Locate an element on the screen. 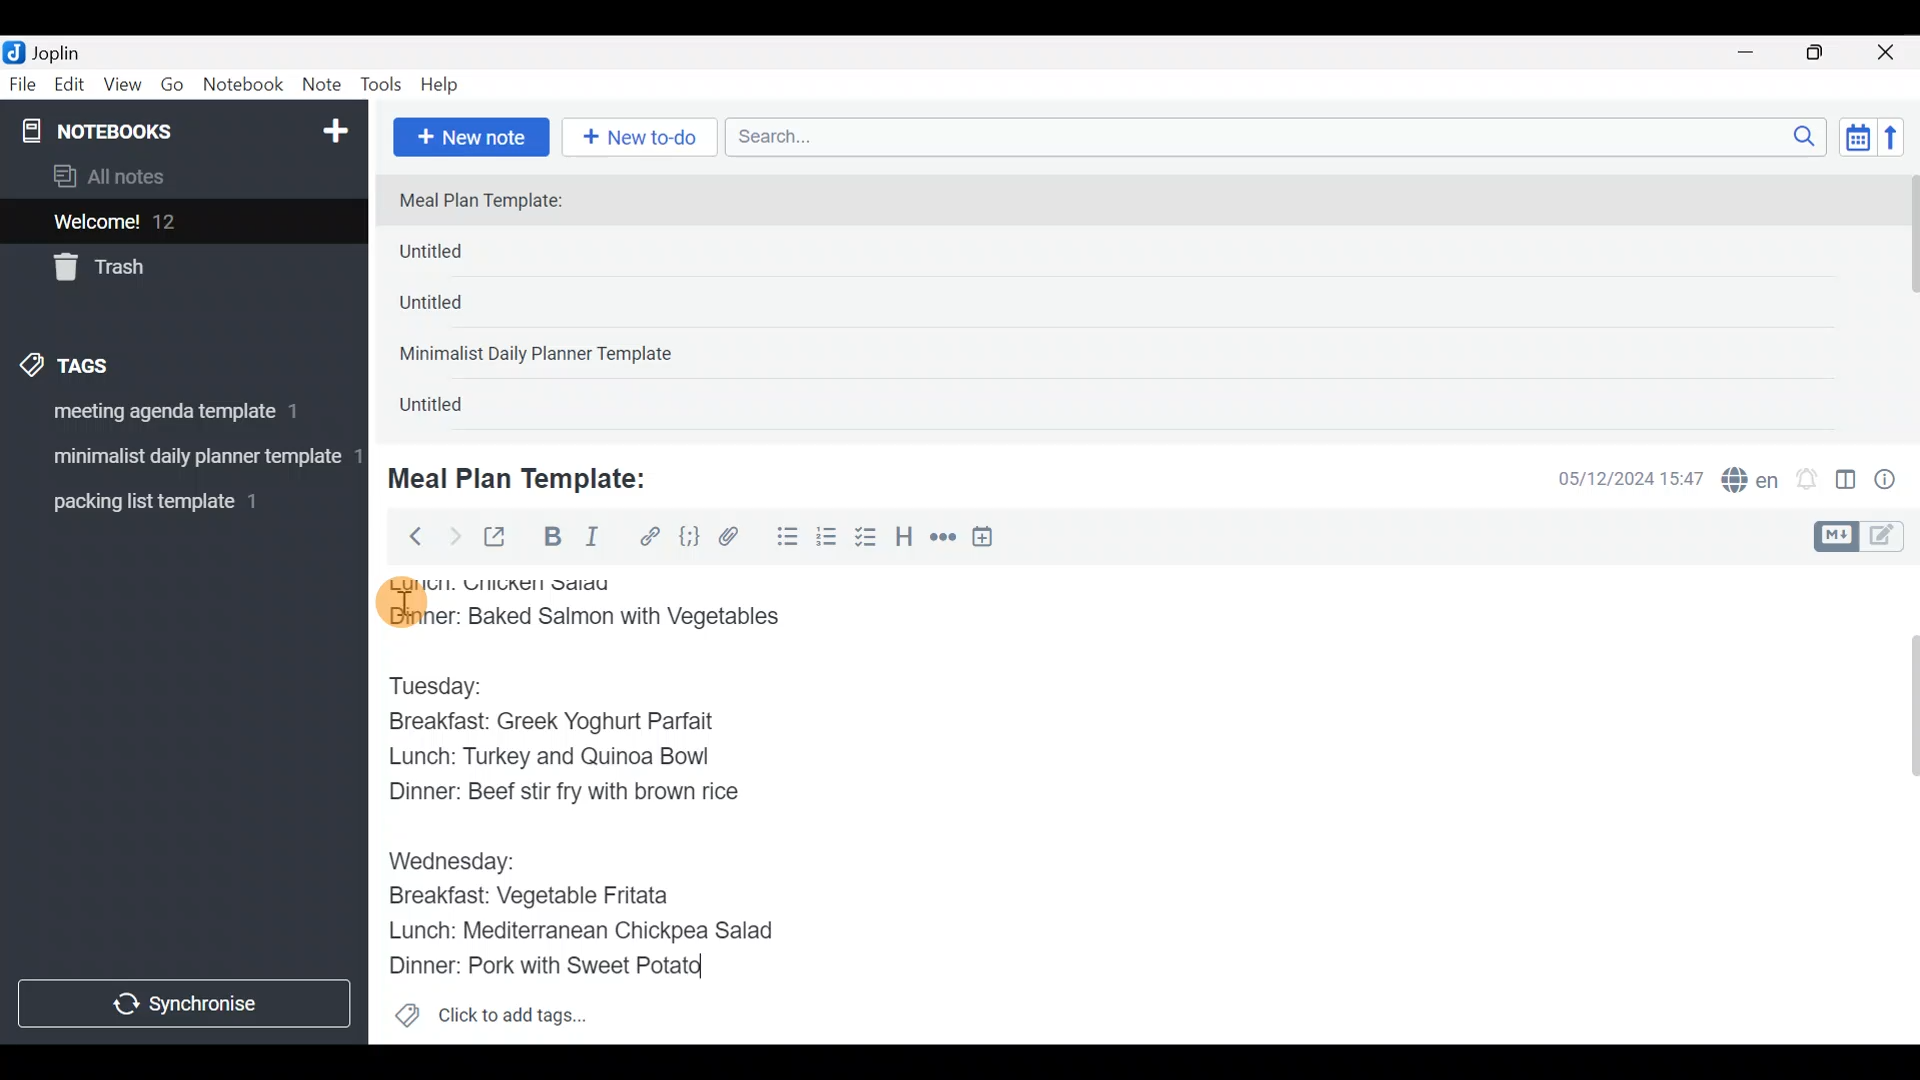 The height and width of the screenshot is (1080, 1920). Tags is located at coordinates (112, 362).